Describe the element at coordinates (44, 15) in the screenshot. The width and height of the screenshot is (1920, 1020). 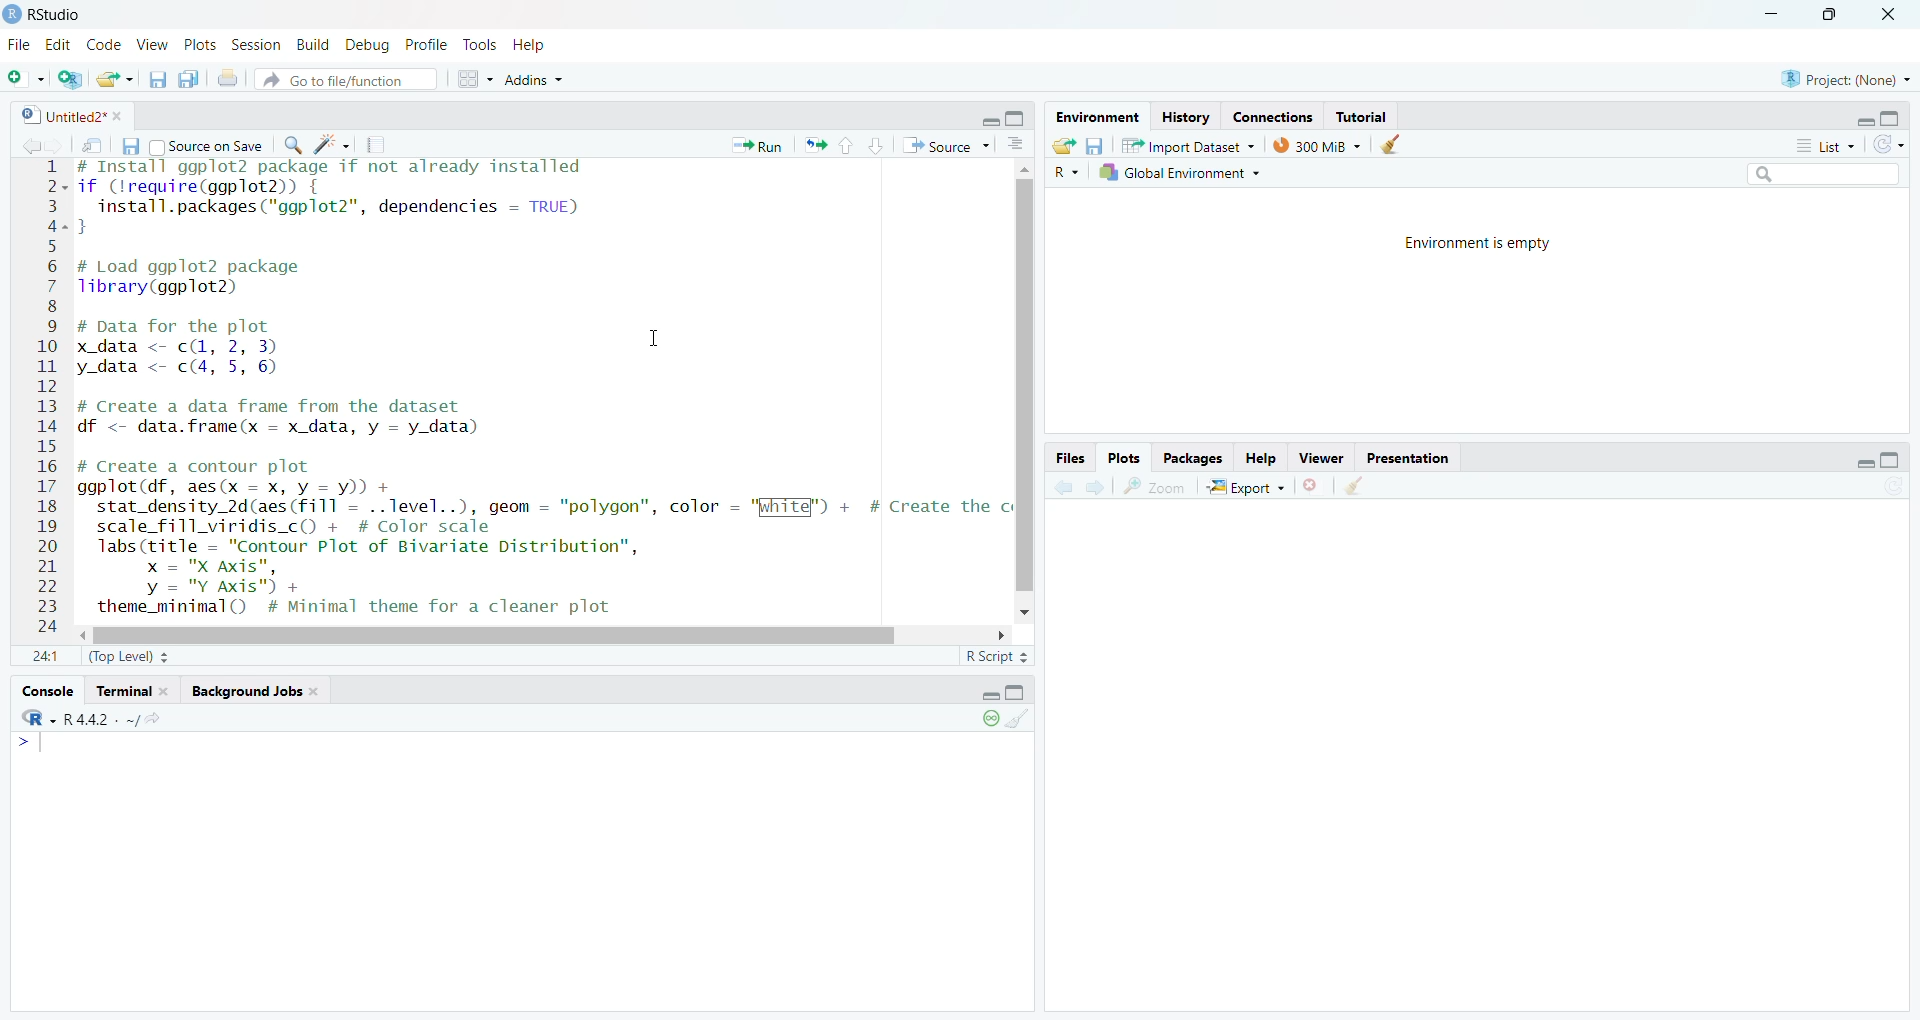
I see ` Rstudio` at that location.